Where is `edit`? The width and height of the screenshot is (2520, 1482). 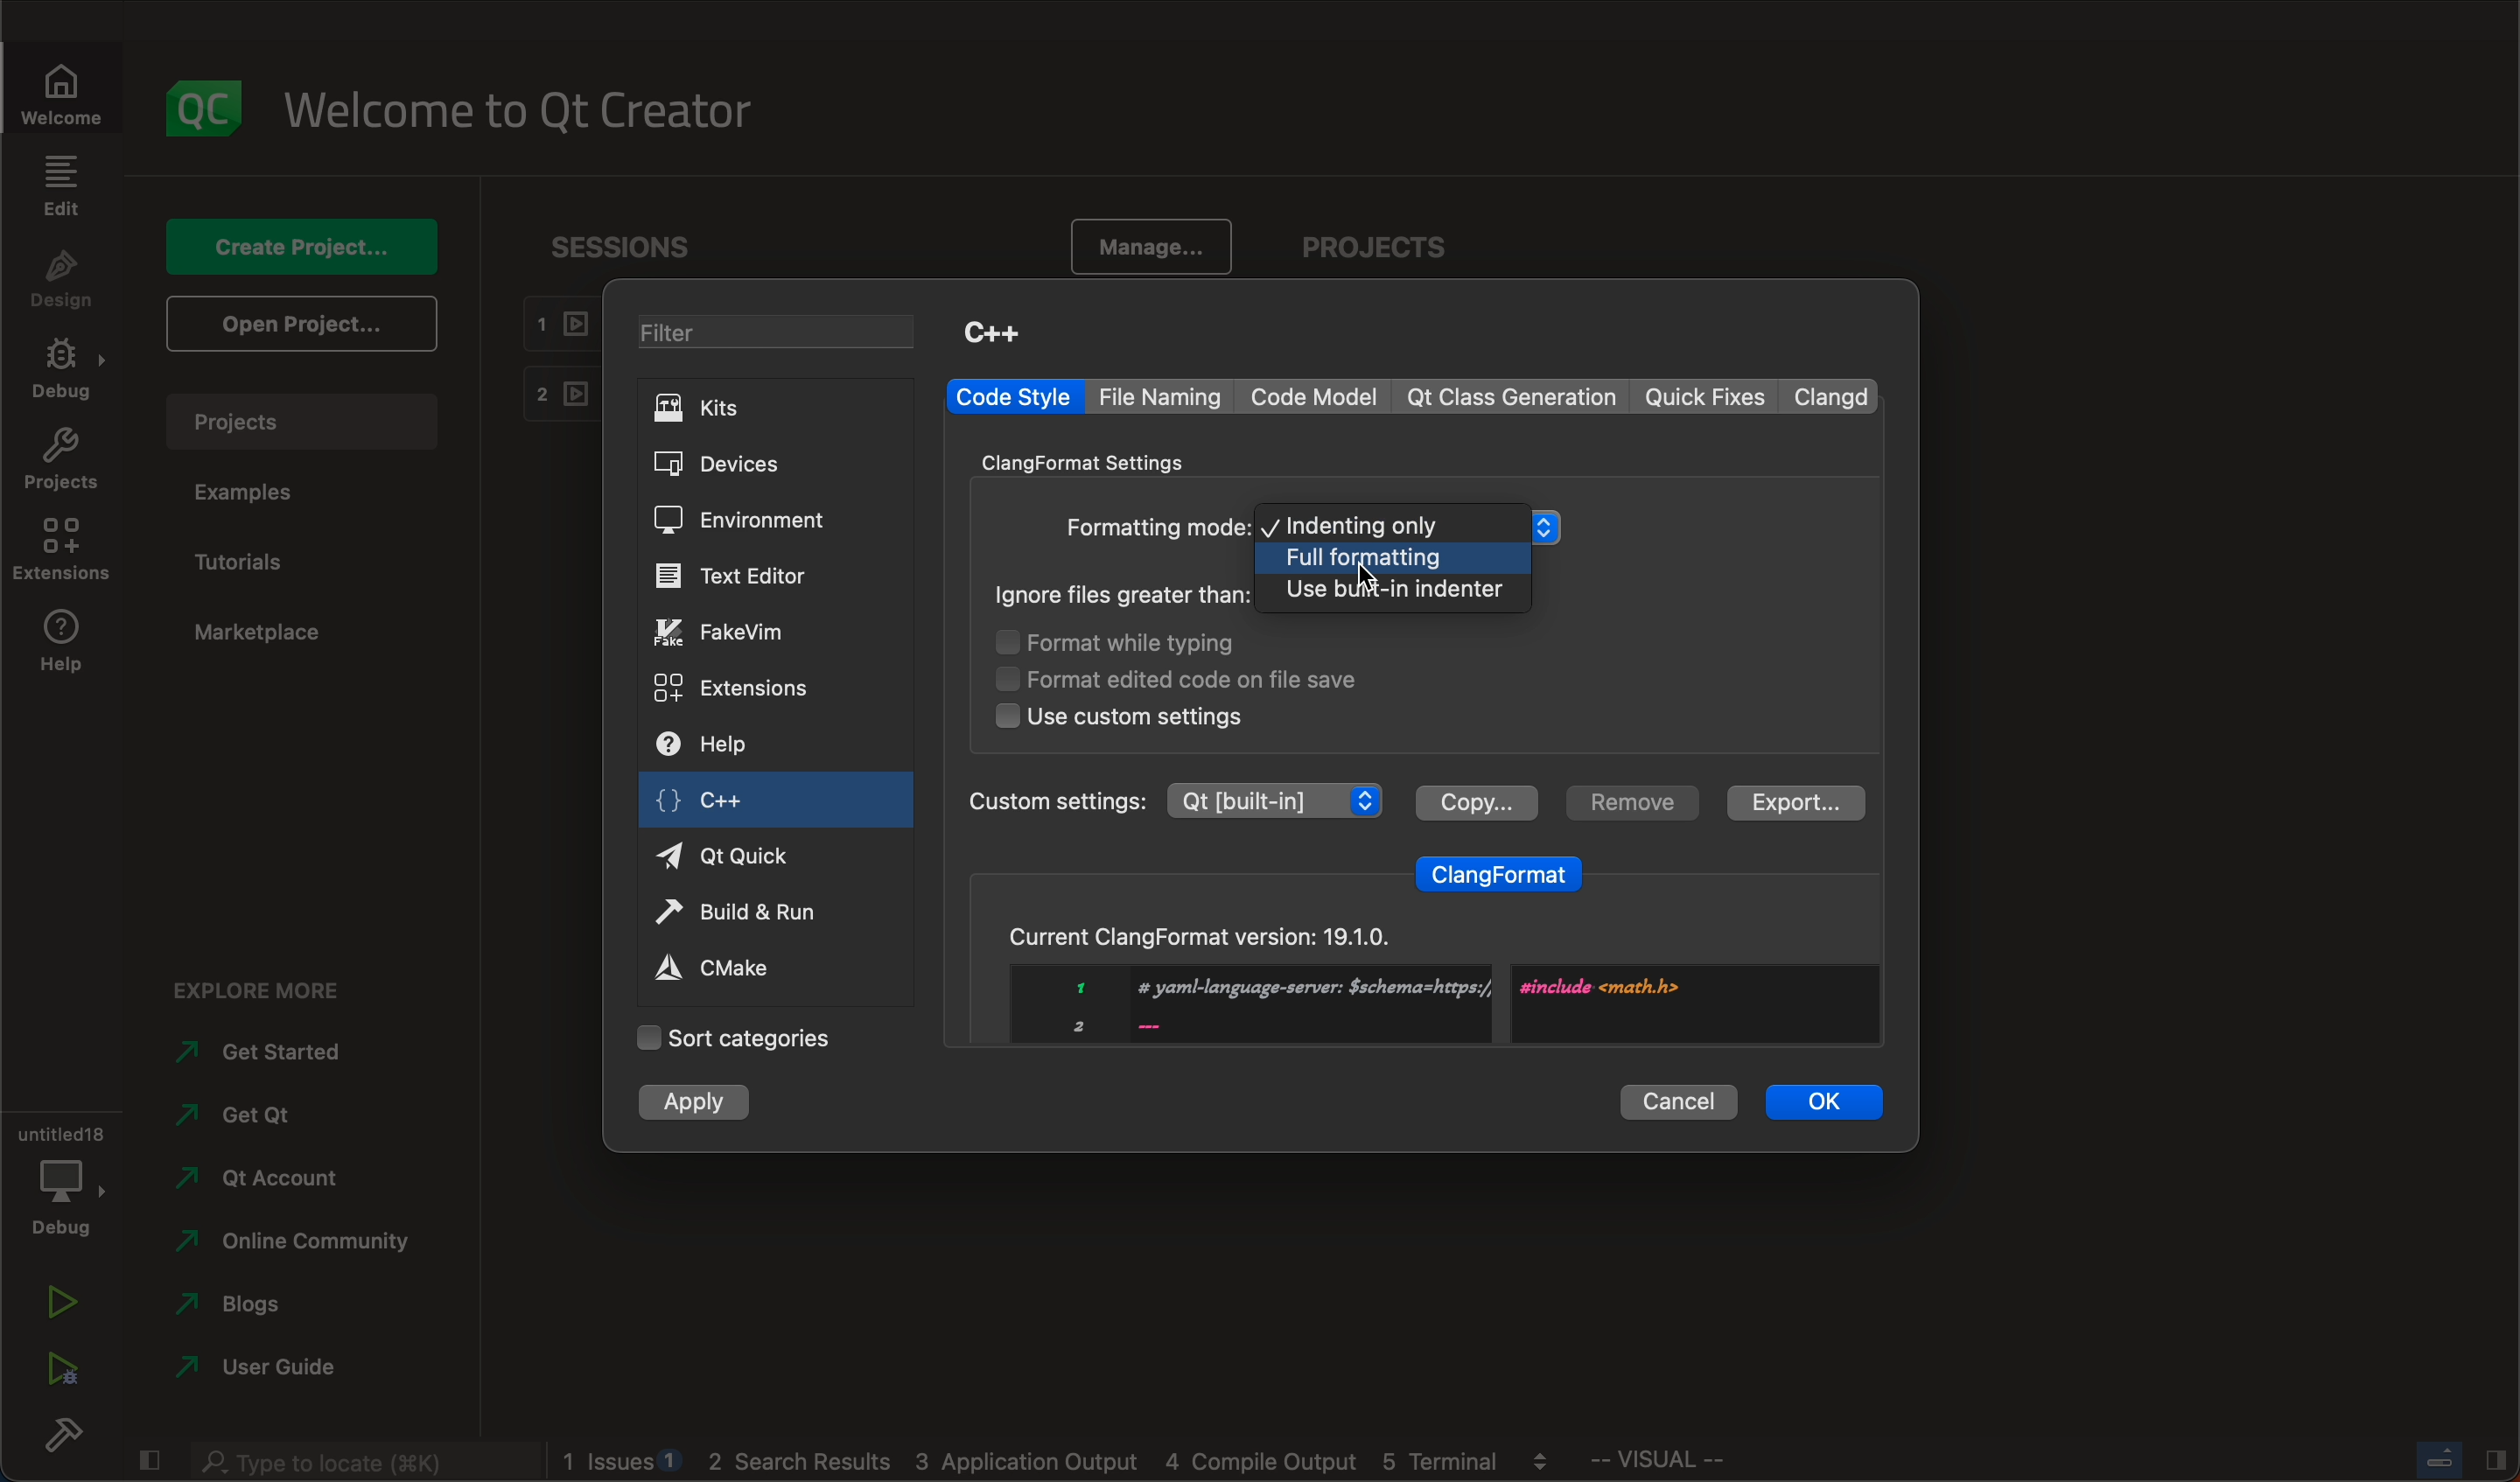 edit is located at coordinates (60, 185).